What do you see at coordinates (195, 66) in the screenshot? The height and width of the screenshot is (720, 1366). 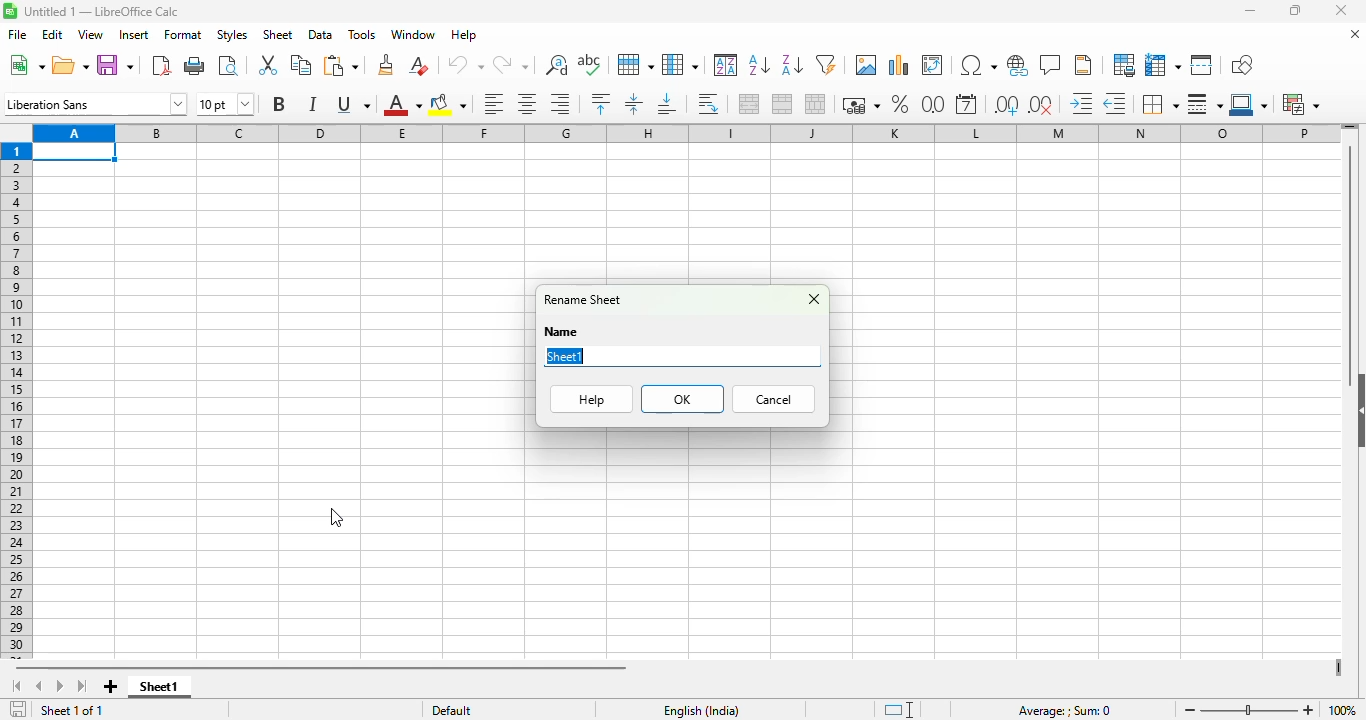 I see `print` at bounding box center [195, 66].